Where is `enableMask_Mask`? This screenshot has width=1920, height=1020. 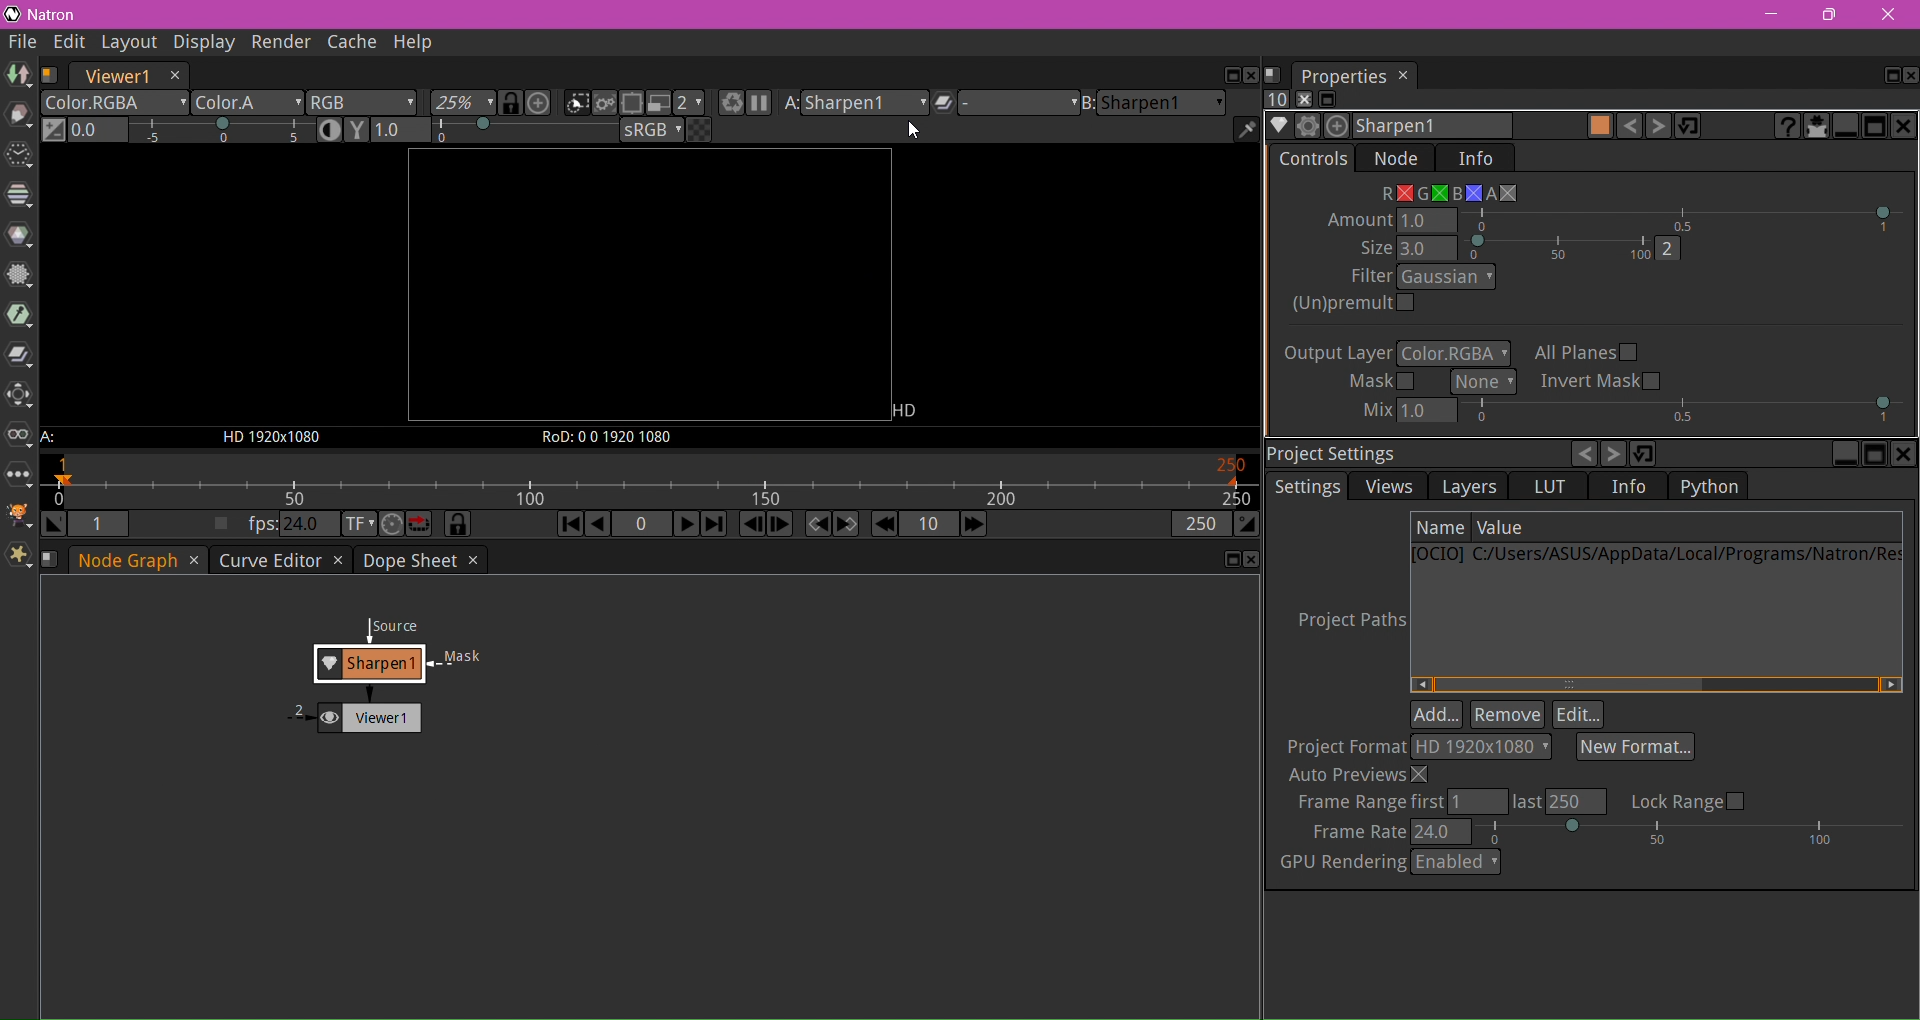 enableMask_Mask is located at coordinates (1379, 384).